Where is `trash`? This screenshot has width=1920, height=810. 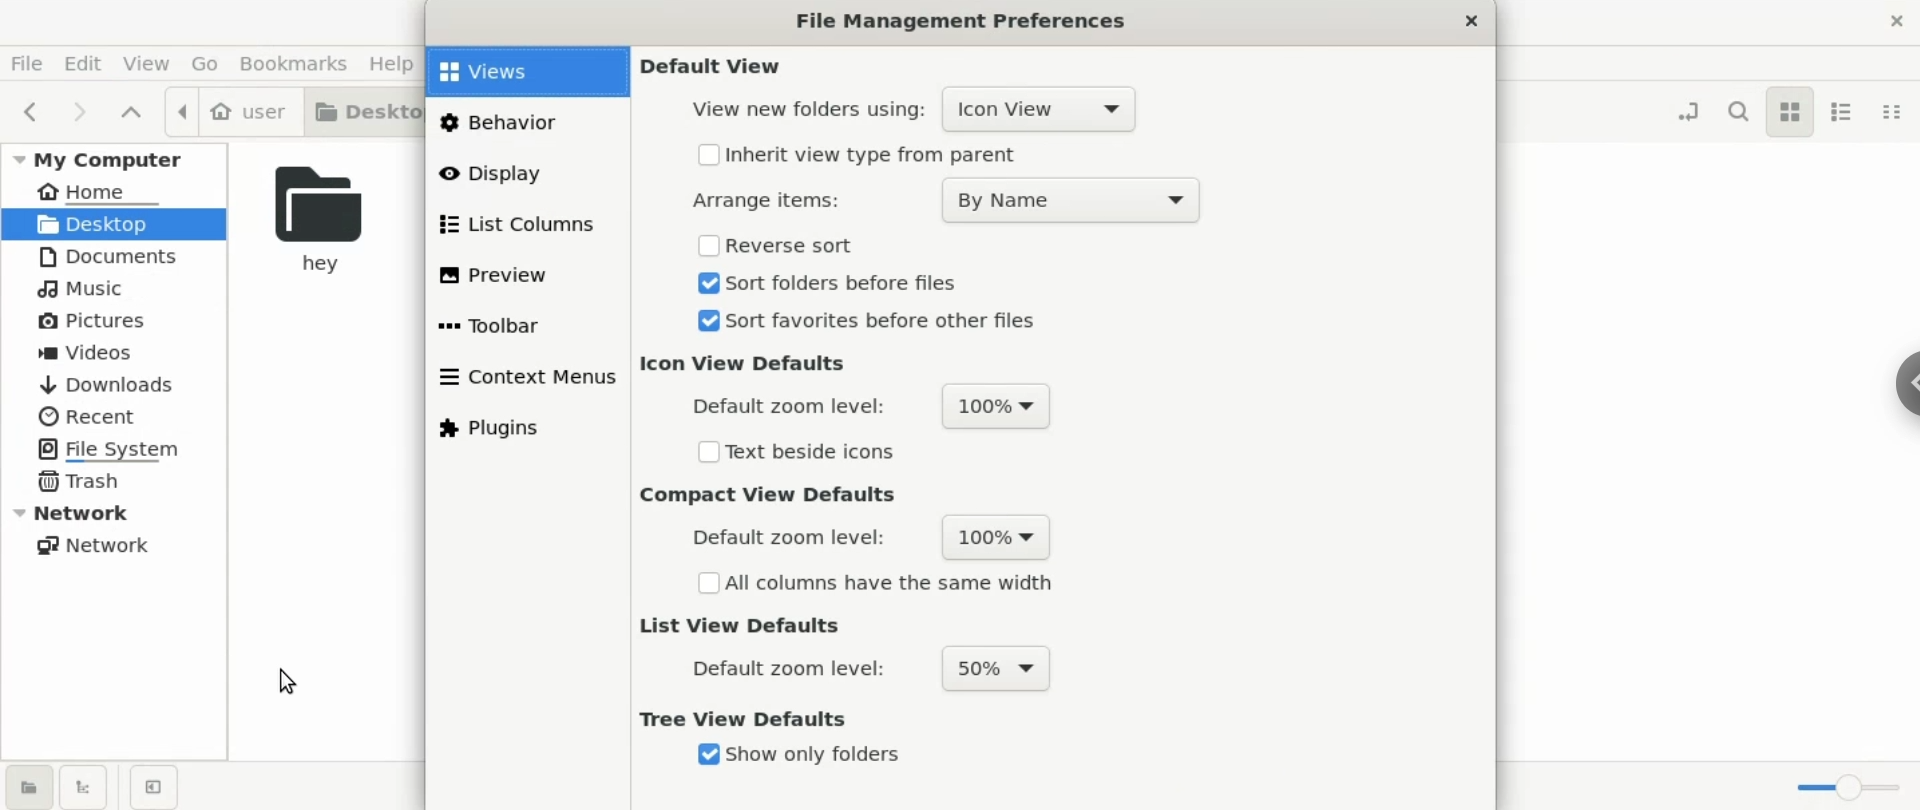 trash is located at coordinates (90, 484).